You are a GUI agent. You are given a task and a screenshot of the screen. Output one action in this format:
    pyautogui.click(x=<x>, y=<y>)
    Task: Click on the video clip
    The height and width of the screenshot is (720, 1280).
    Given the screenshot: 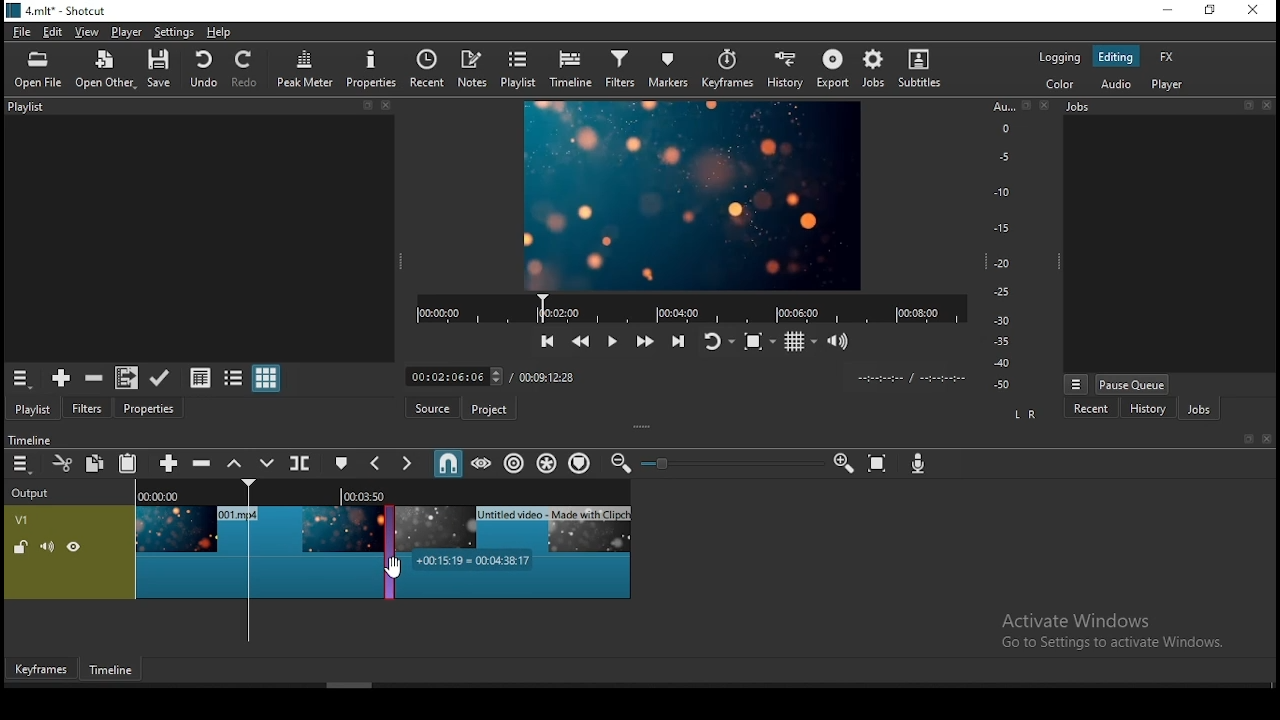 What is the action you would take?
    pyautogui.click(x=515, y=550)
    